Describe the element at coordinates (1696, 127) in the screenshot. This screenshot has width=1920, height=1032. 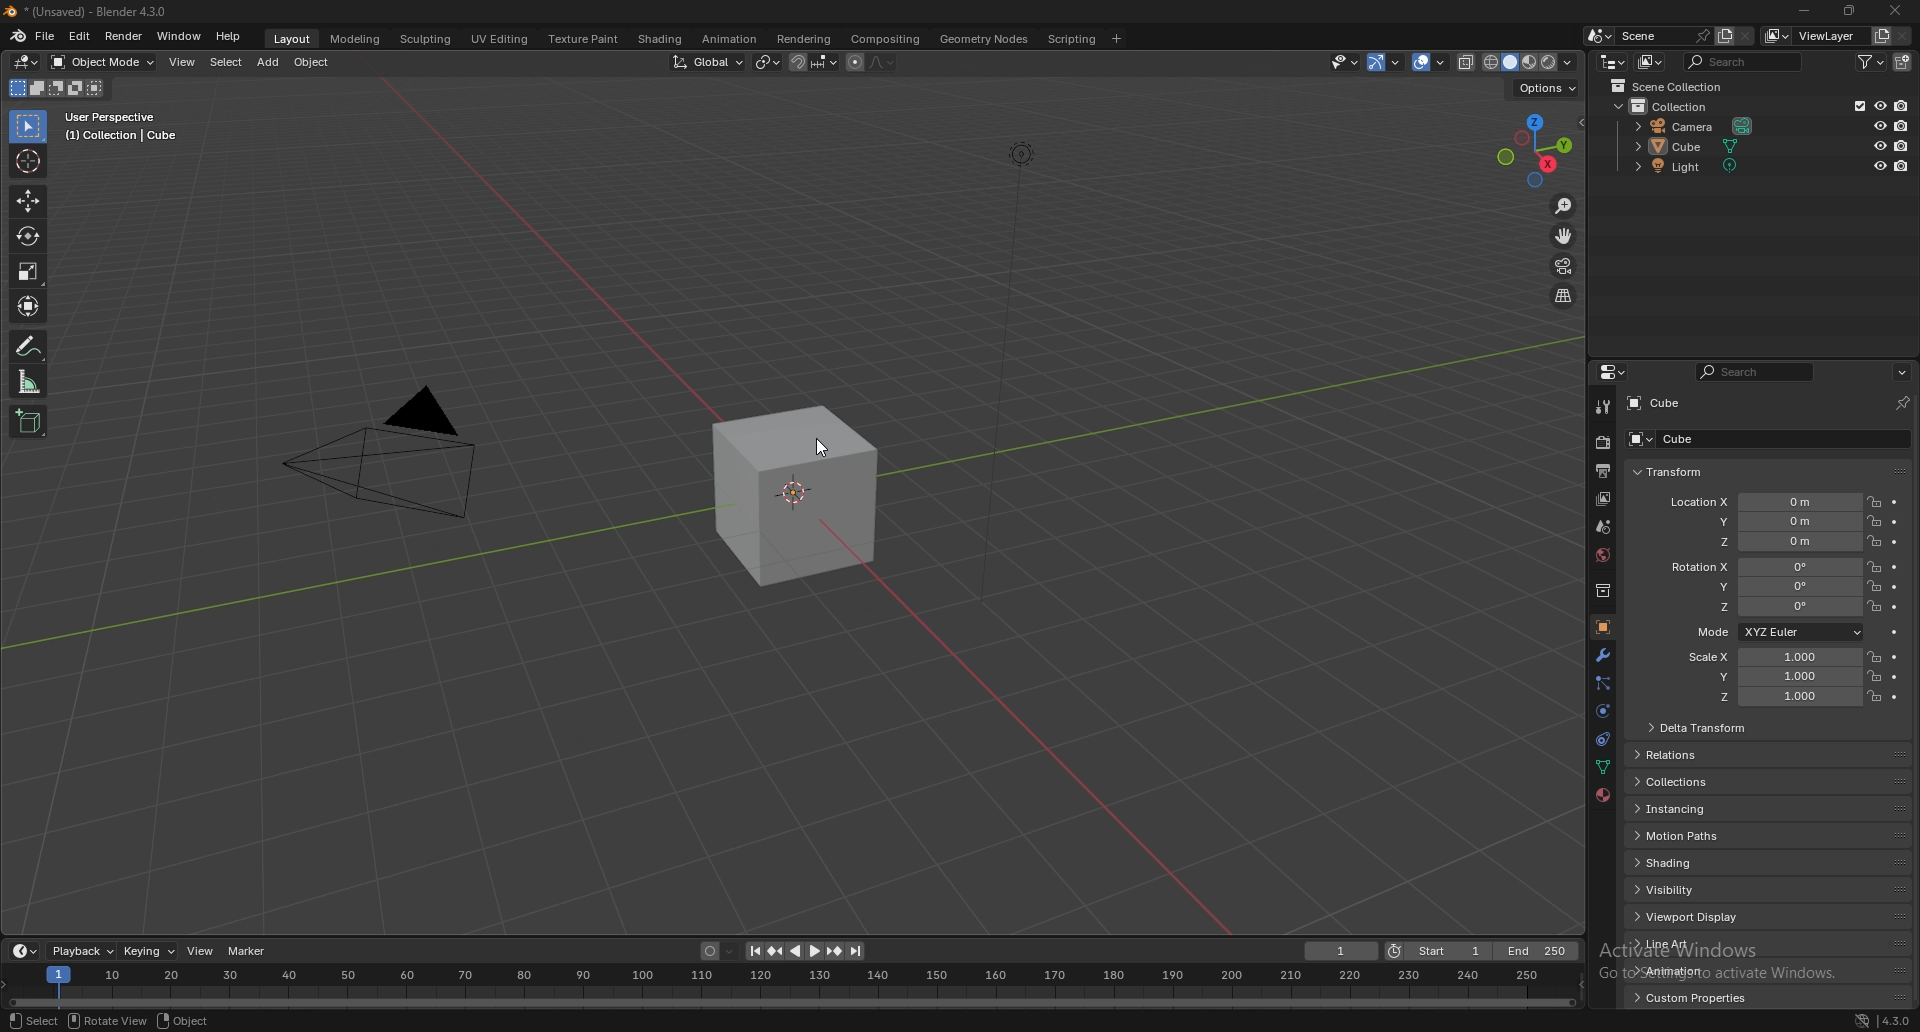
I see `camera` at that location.